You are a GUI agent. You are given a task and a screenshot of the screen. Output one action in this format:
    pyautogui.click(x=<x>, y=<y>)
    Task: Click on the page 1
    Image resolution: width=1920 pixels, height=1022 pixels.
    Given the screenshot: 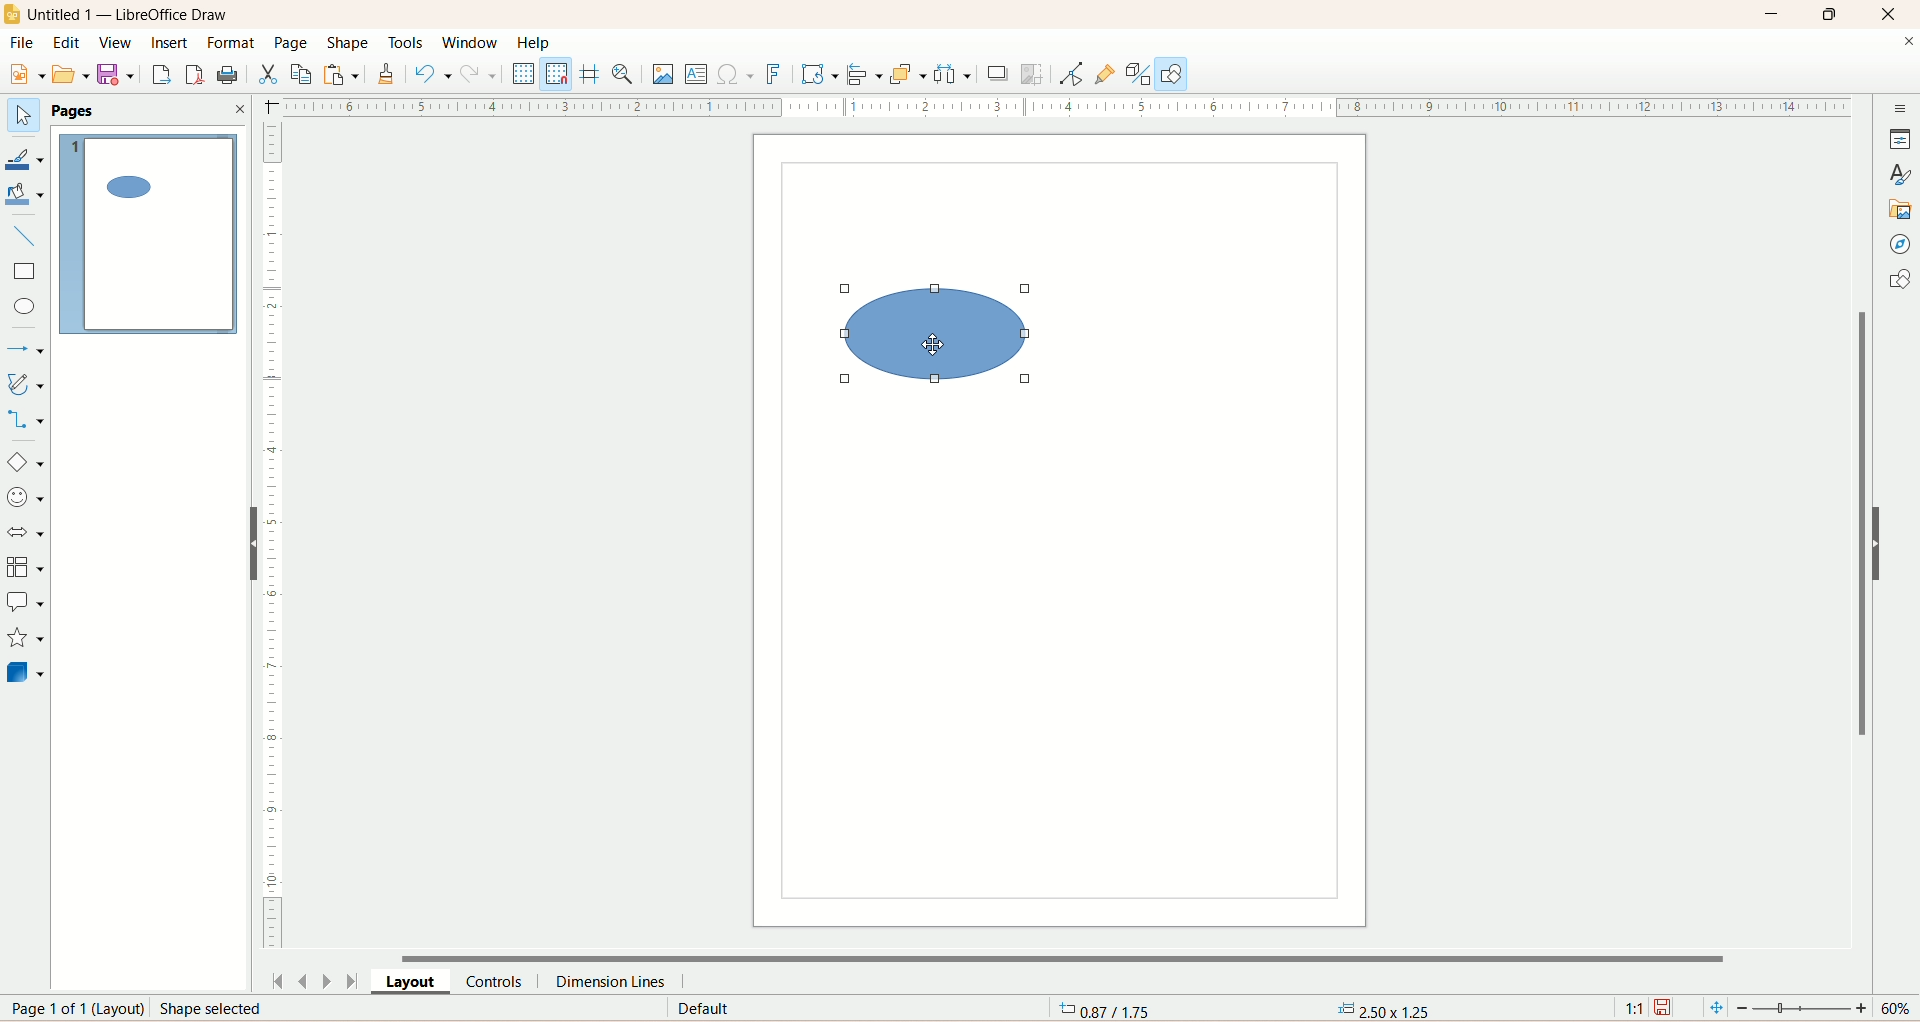 What is the action you would take?
    pyautogui.click(x=148, y=232)
    